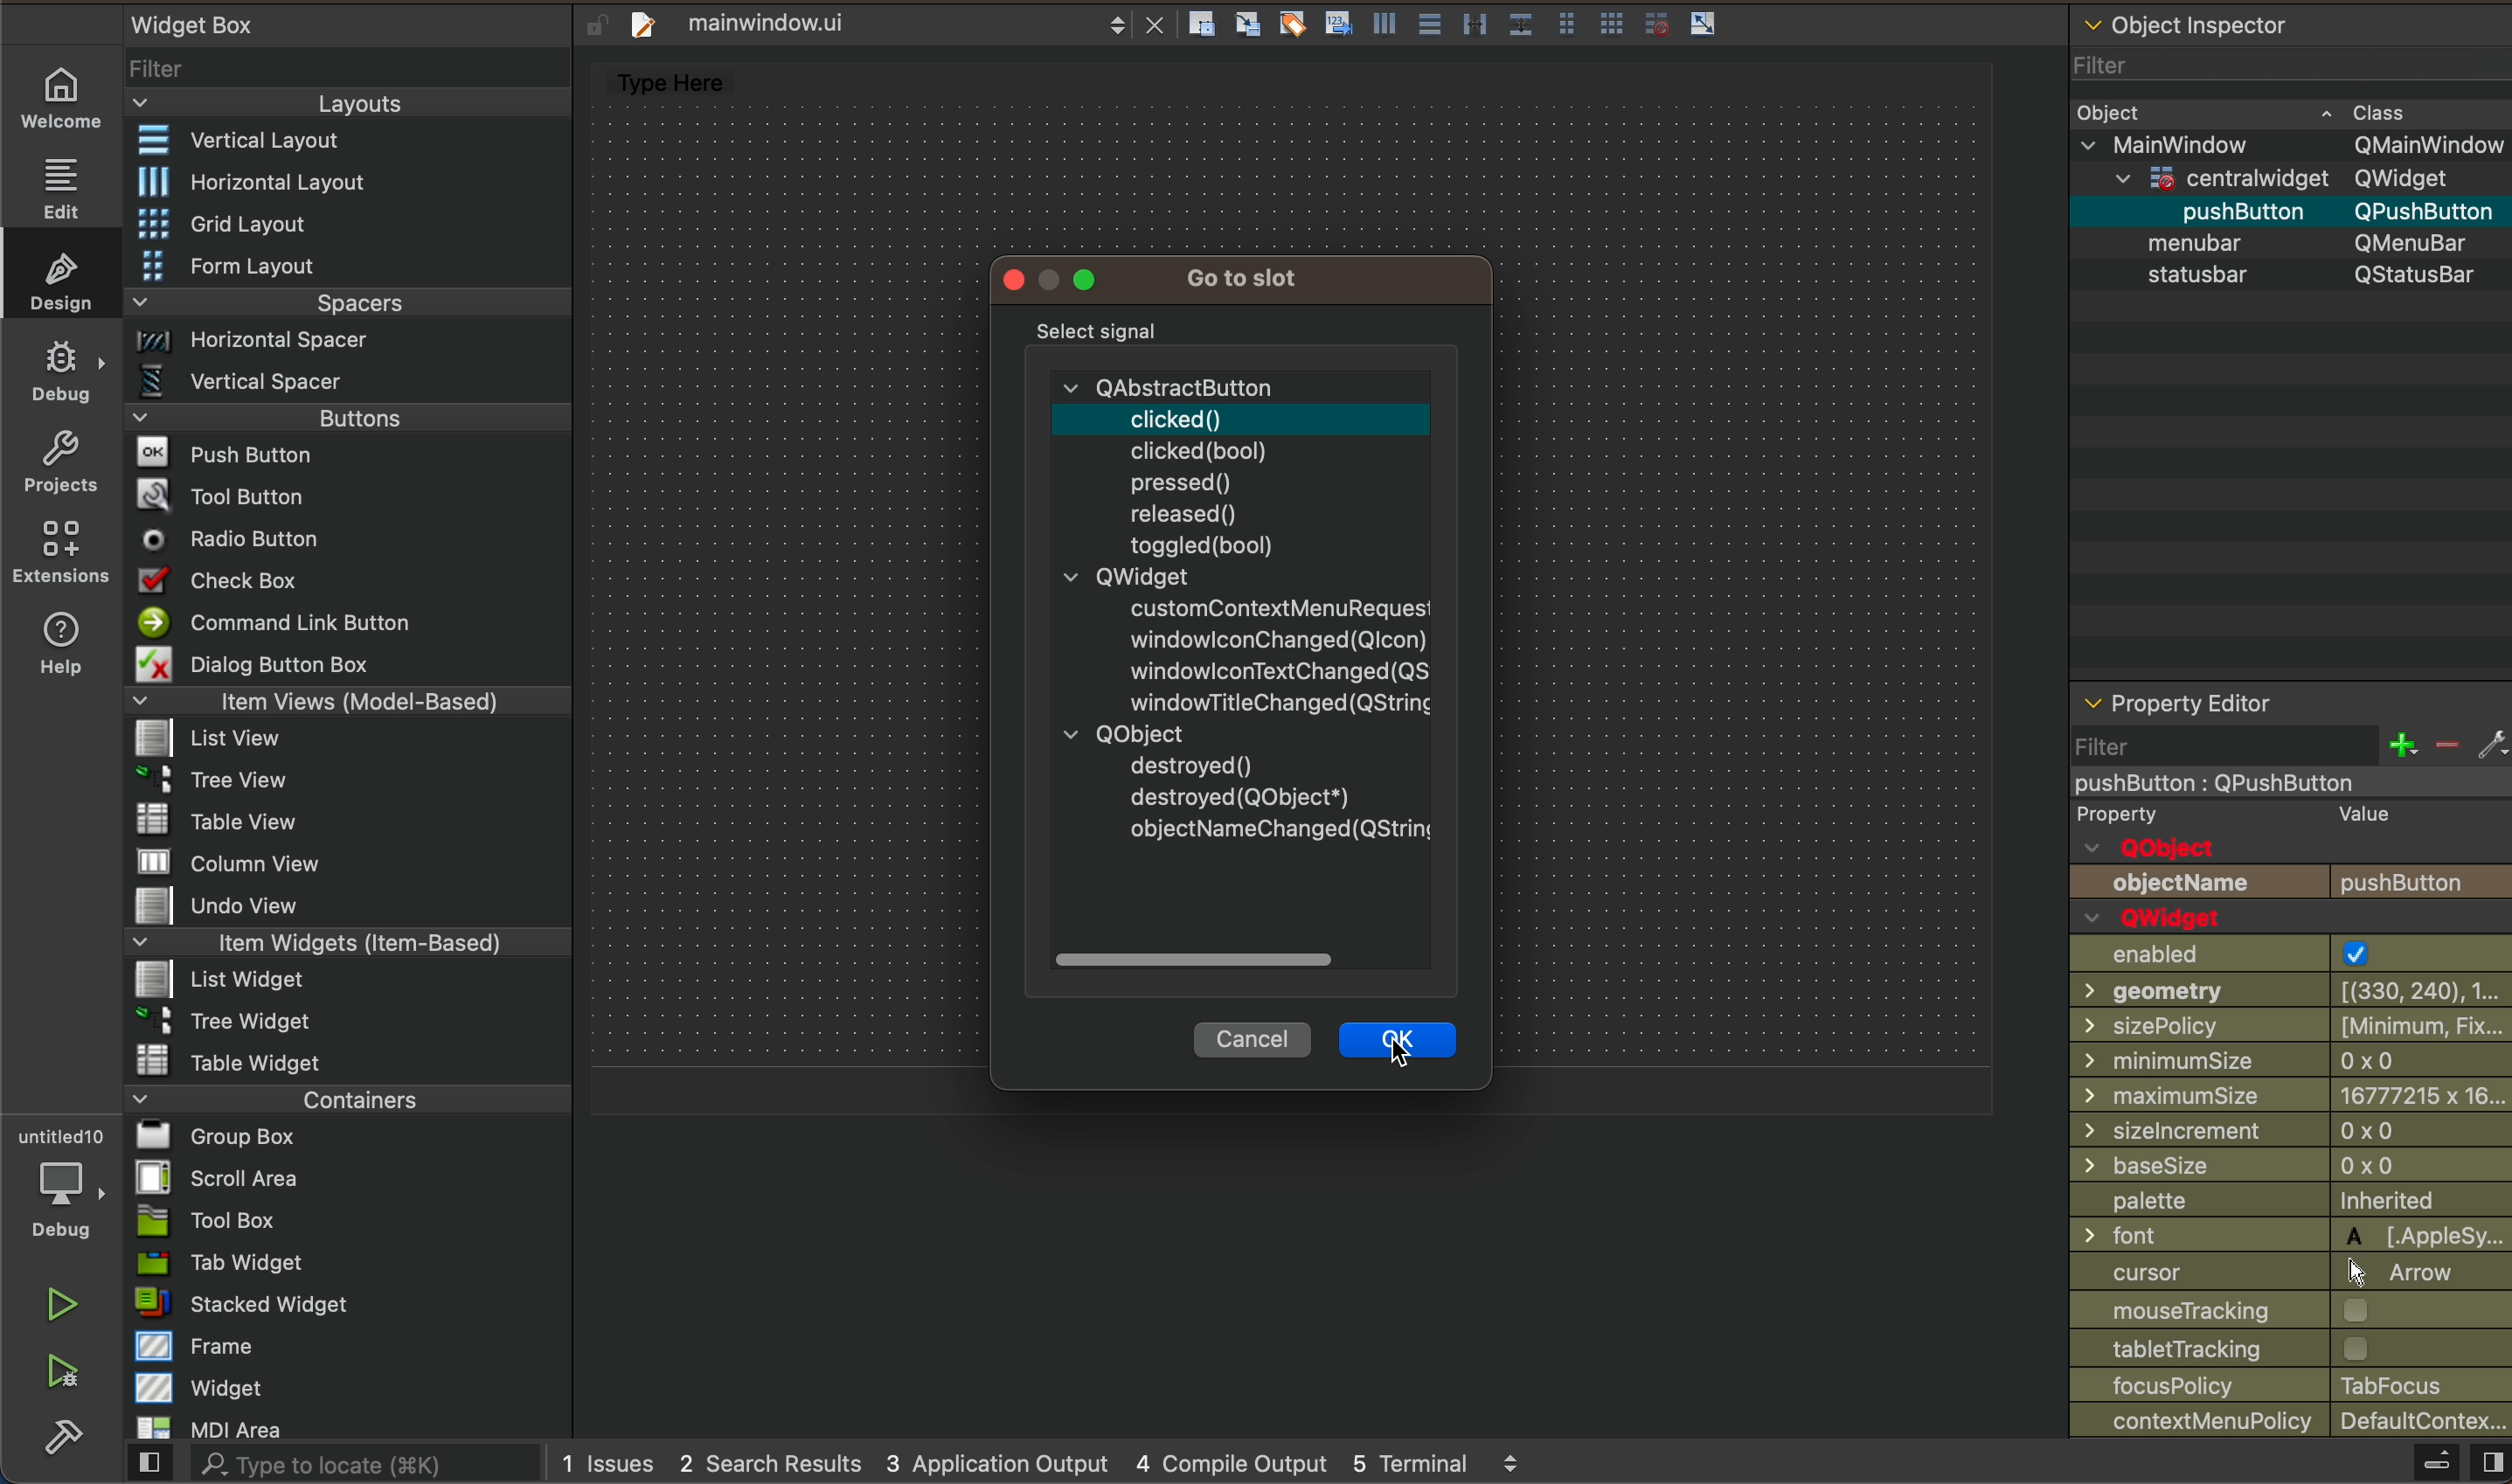 The image size is (2512, 1484). Describe the element at coordinates (342, 339) in the screenshot. I see `Horizontal spacer` at that location.